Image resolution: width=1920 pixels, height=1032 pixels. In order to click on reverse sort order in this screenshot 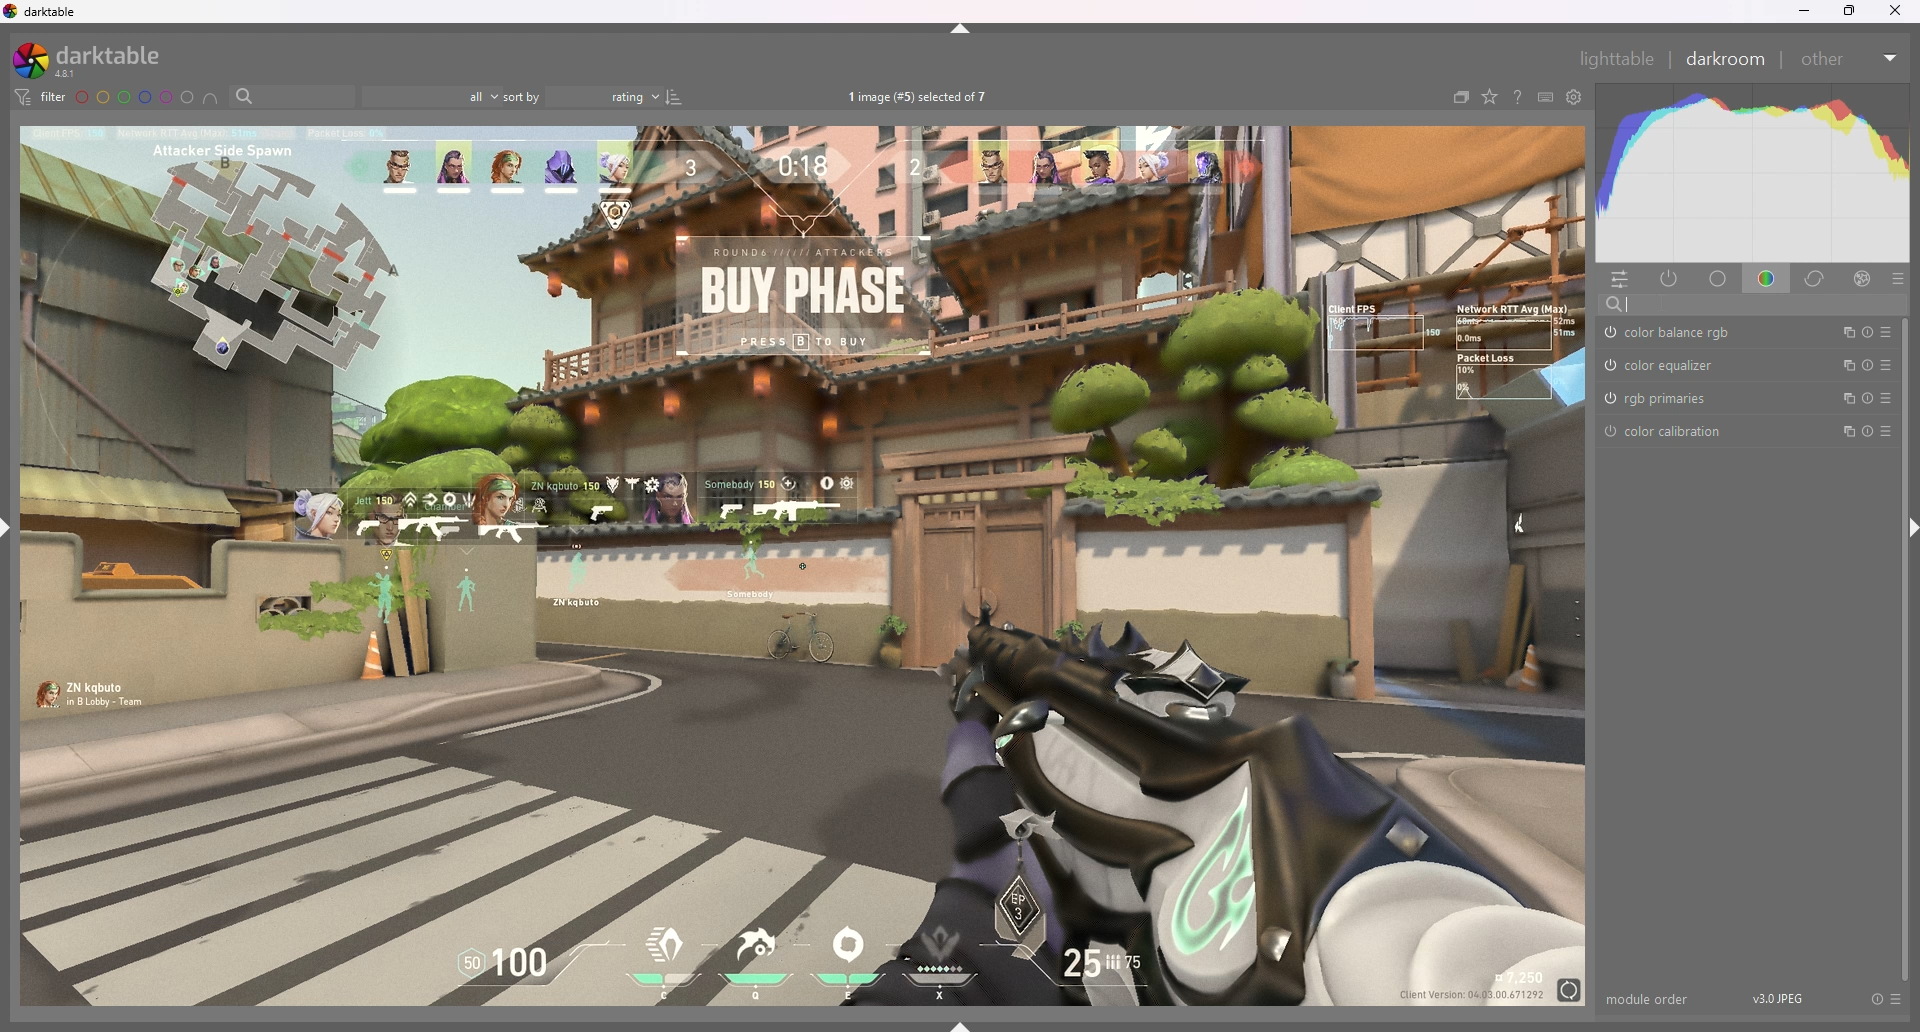, I will do `click(673, 97)`.